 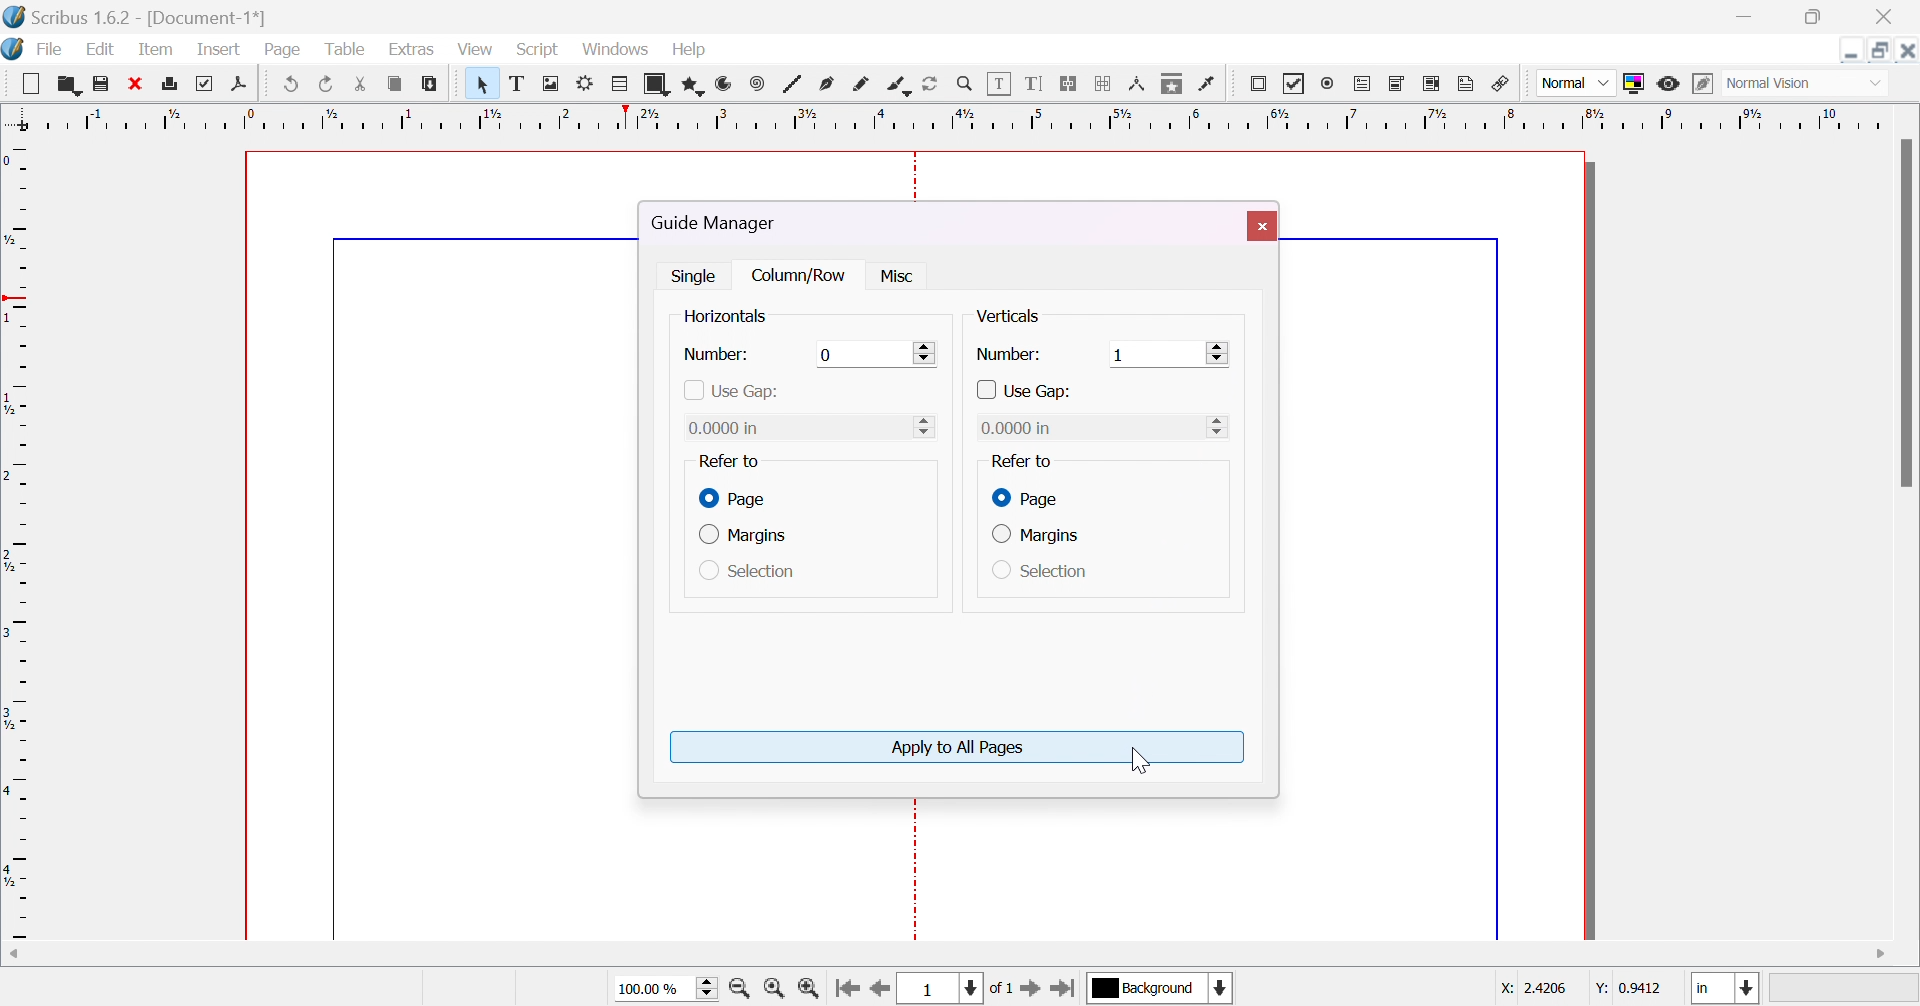 What do you see at coordinates (283, 46) in the screenshot?
I see `page` at bounding box center [283, 46].